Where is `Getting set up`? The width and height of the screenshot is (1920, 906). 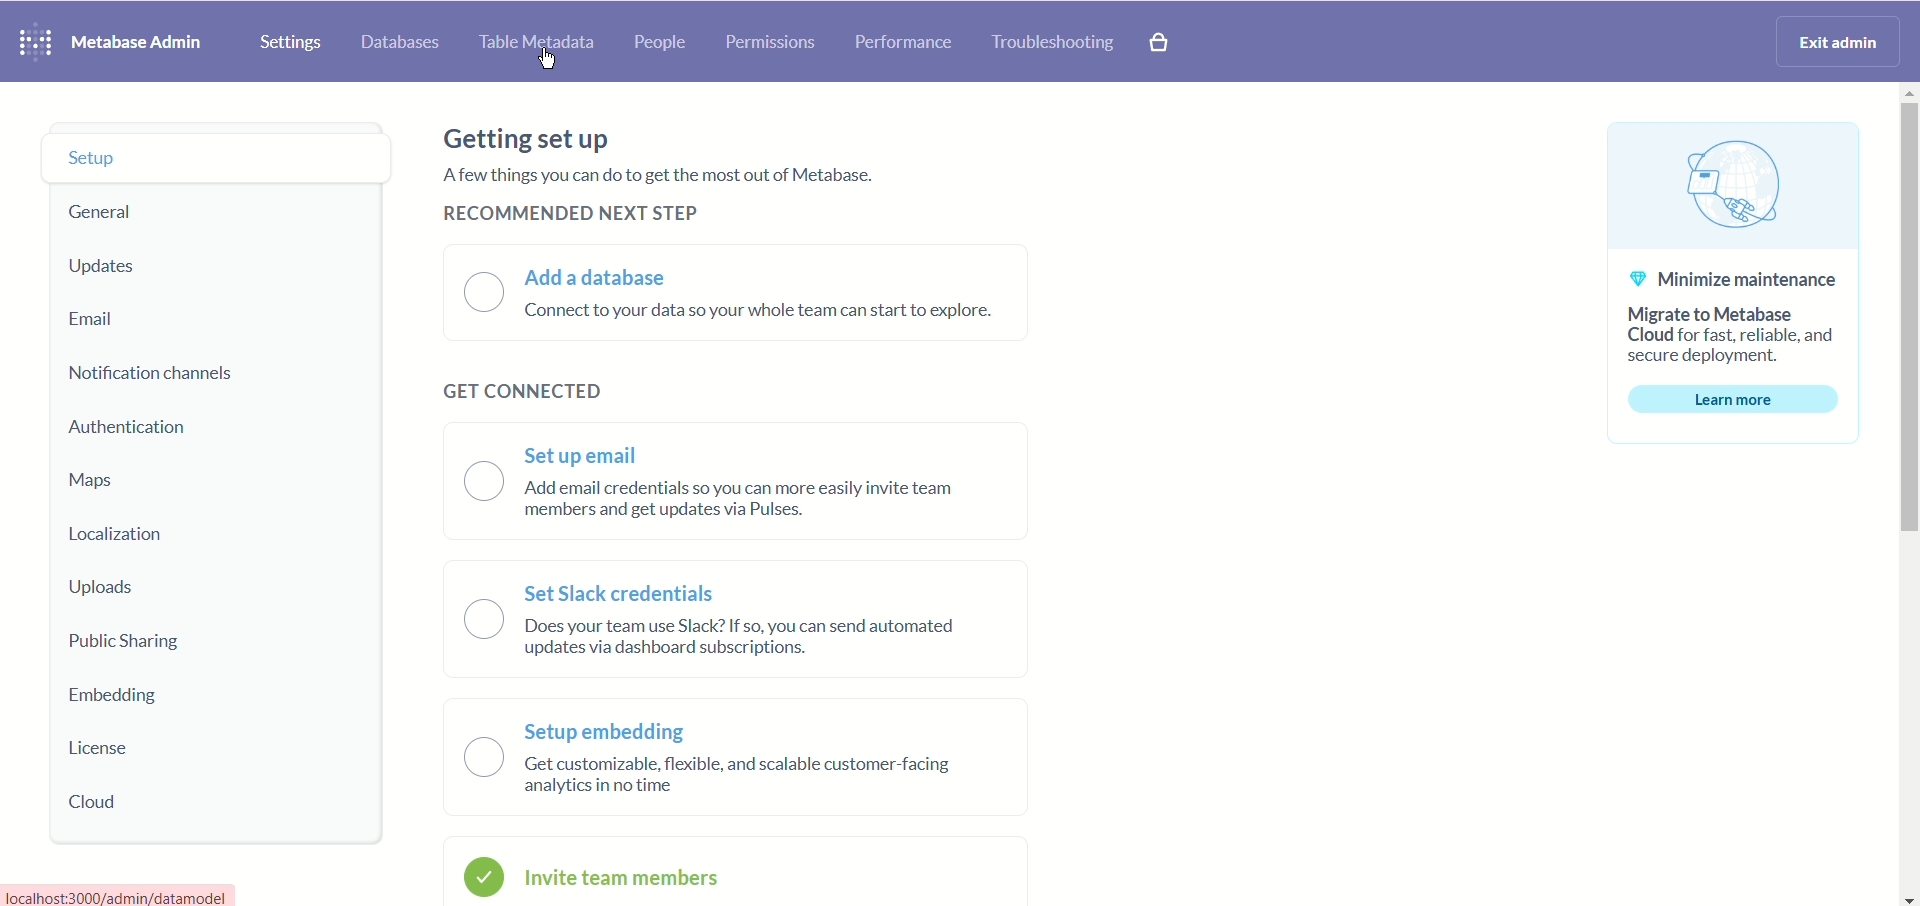 Getting set up is located at coordinates (523, 137).